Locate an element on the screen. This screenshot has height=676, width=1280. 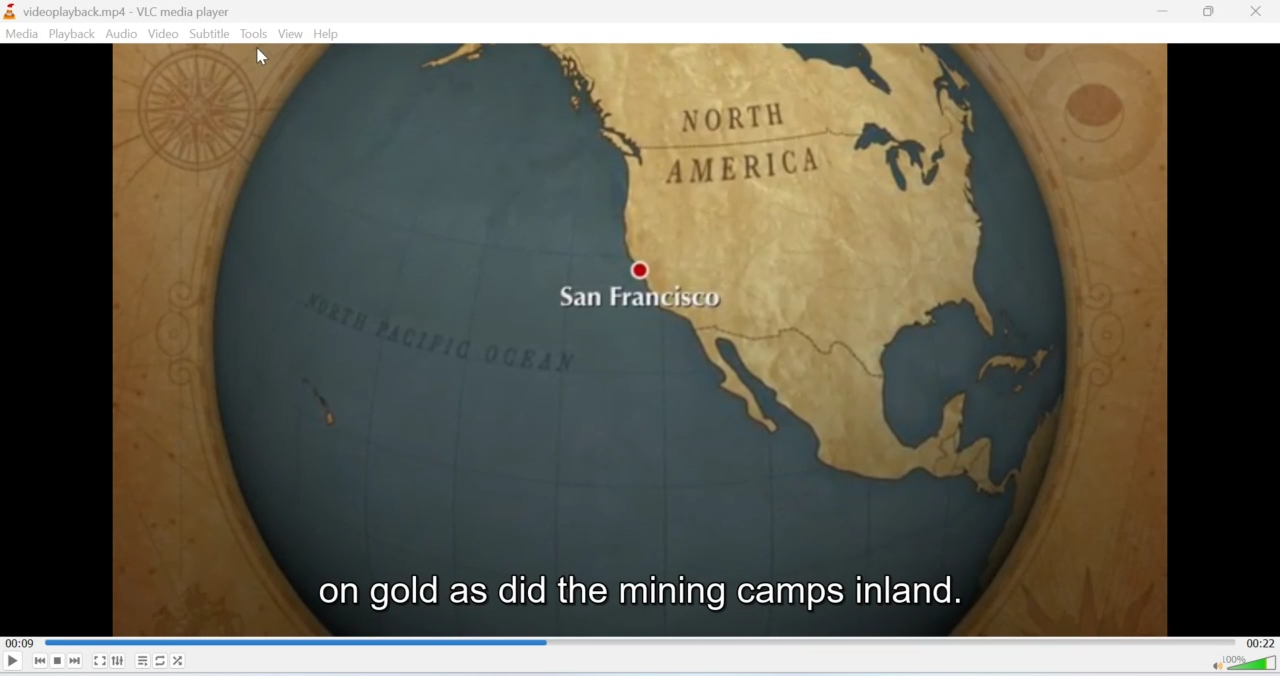
00:09 is located at coordinates (21, 642).